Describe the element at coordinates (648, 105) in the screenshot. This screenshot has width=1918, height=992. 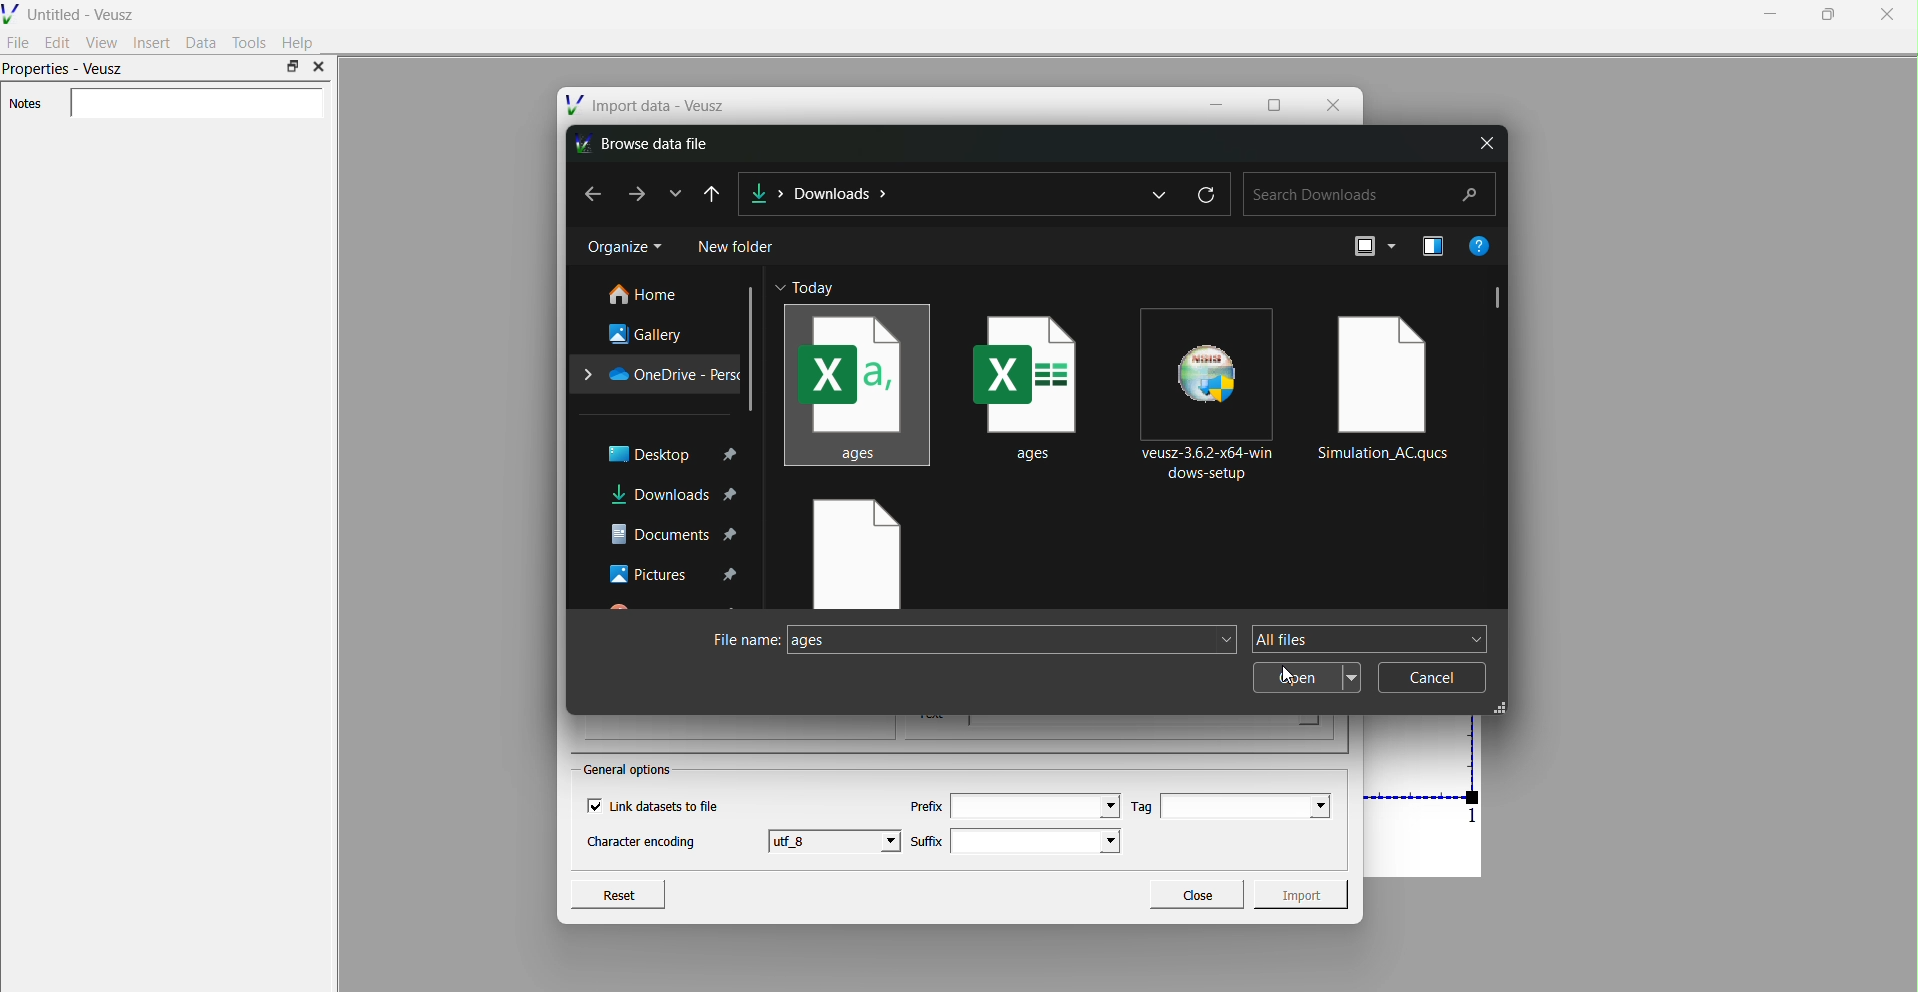
I see `Import data - Veusz` at that location.